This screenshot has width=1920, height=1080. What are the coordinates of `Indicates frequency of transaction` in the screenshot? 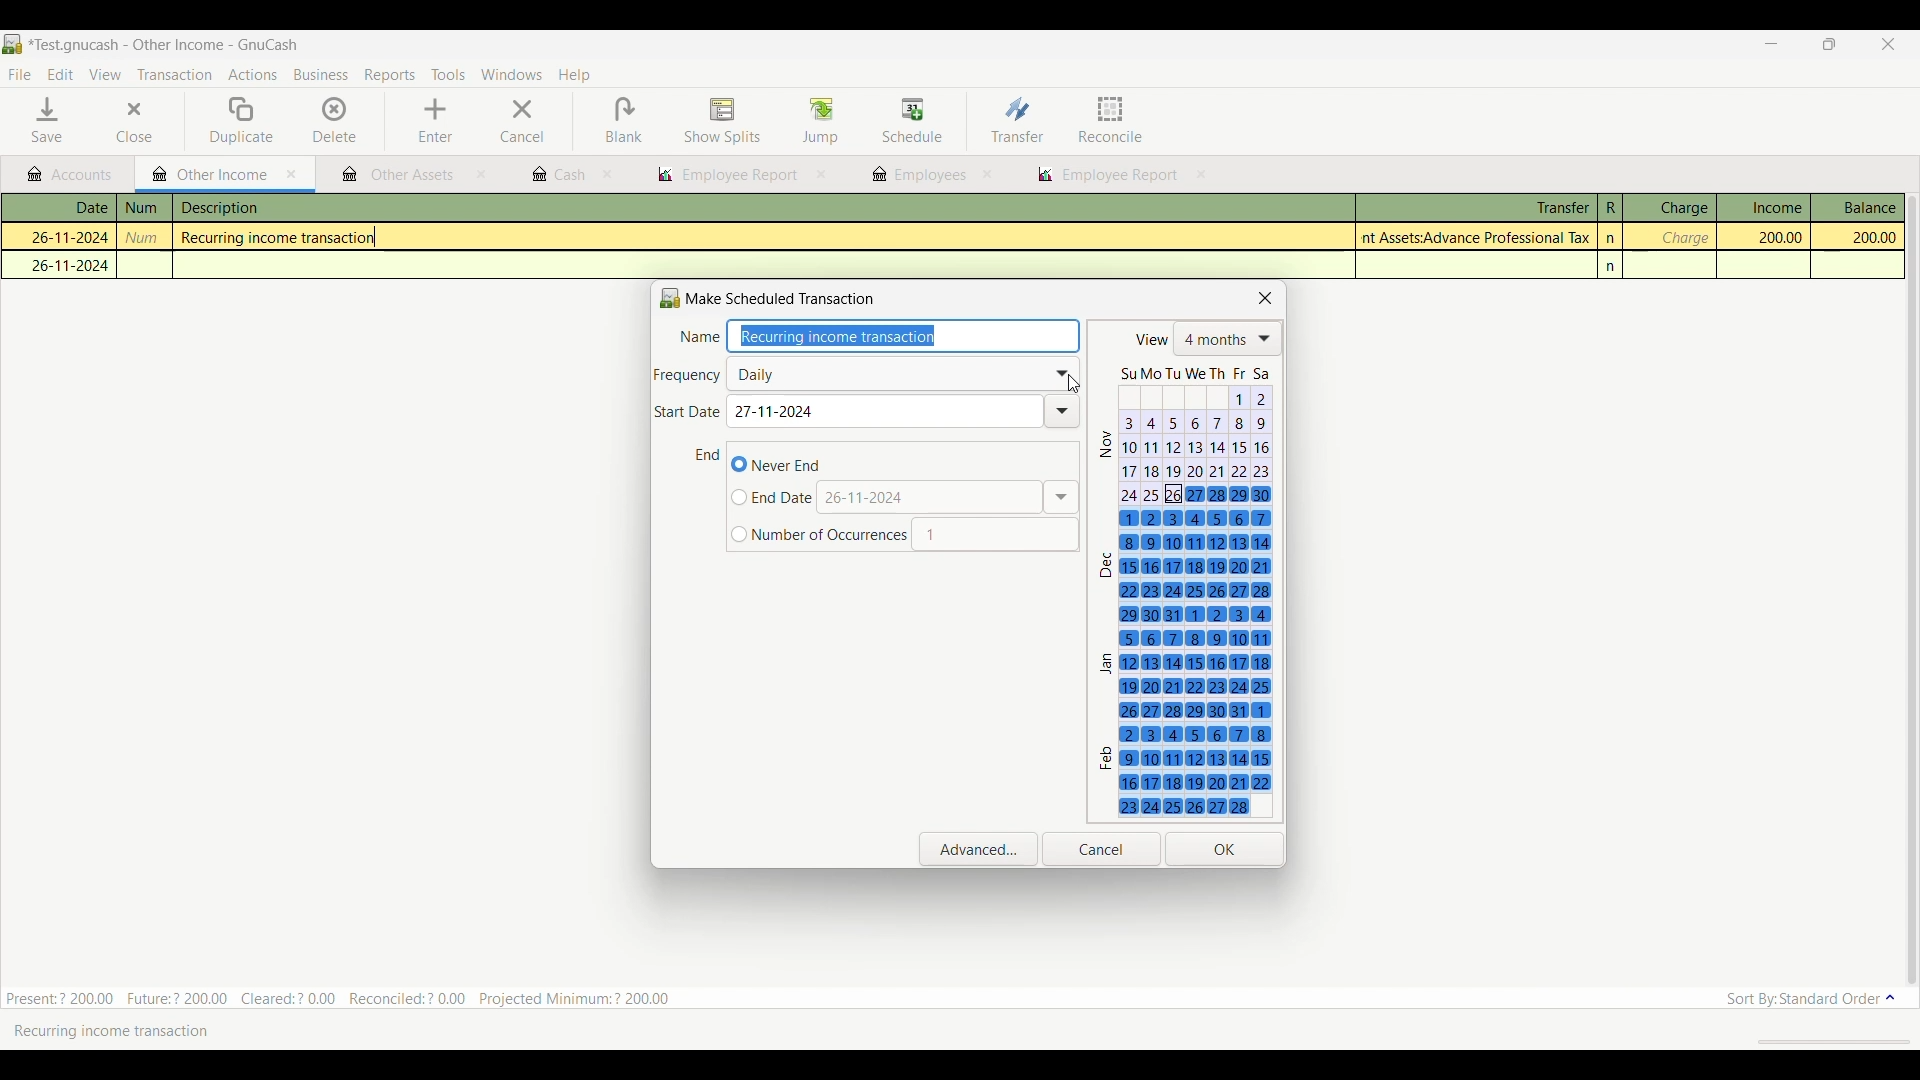 It's located at (688, 376).